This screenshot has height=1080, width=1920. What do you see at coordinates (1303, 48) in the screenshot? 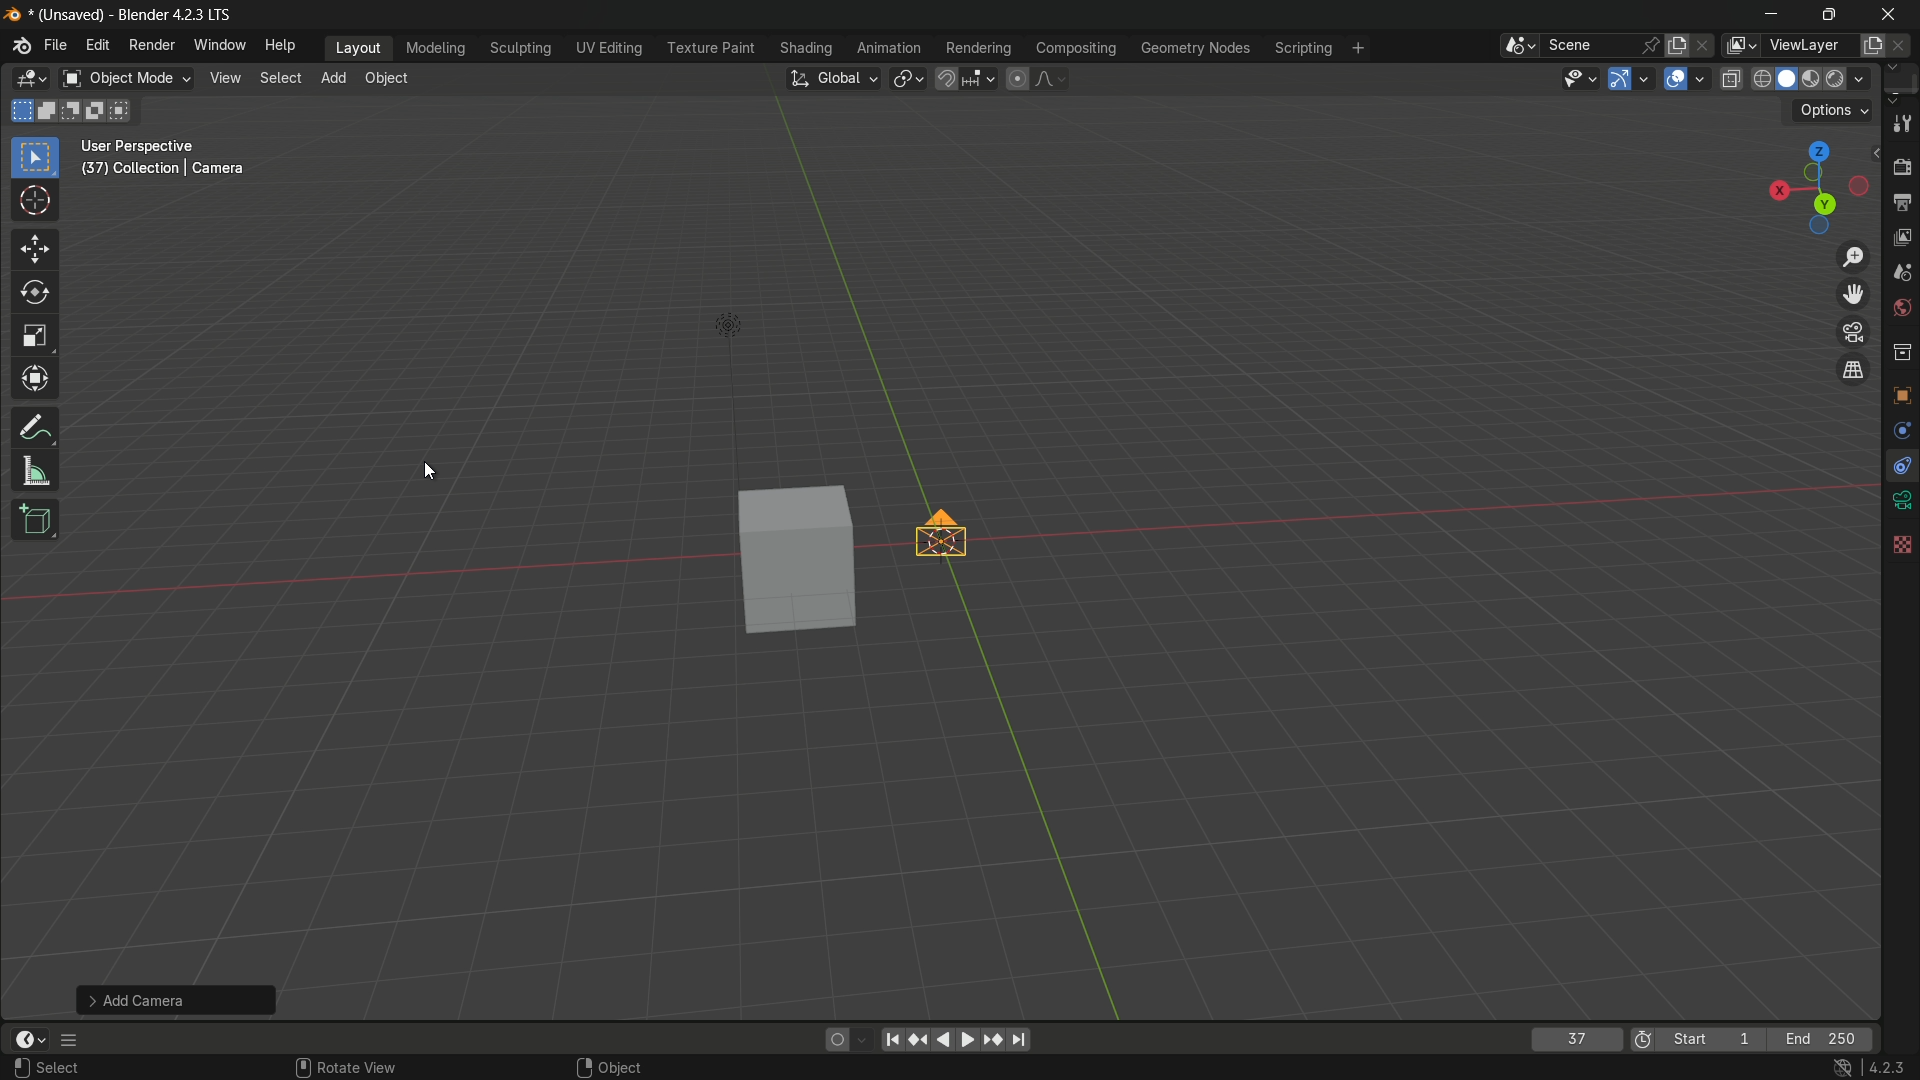
I see `scripting menu` at bounding box center [1303, 48].